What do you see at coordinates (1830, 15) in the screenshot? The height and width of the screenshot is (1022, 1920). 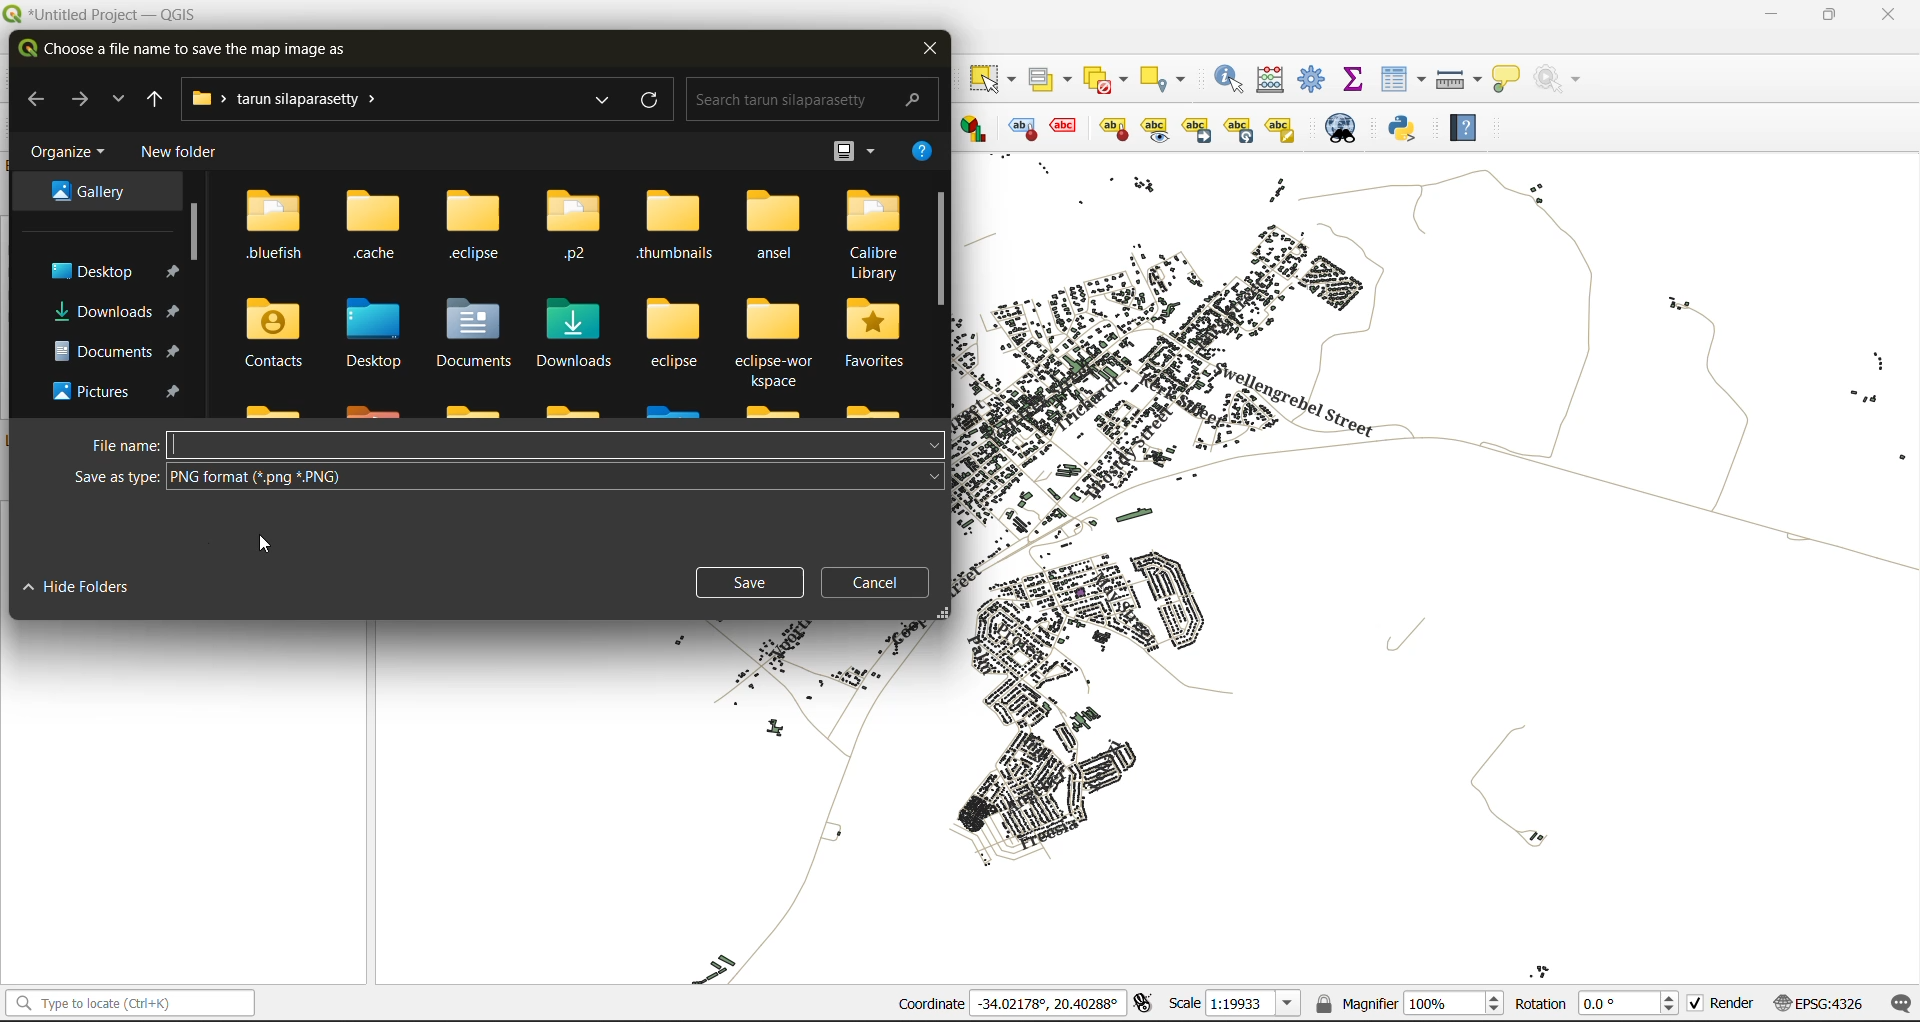 I see `maximize` at bounding box center [1830, 15].